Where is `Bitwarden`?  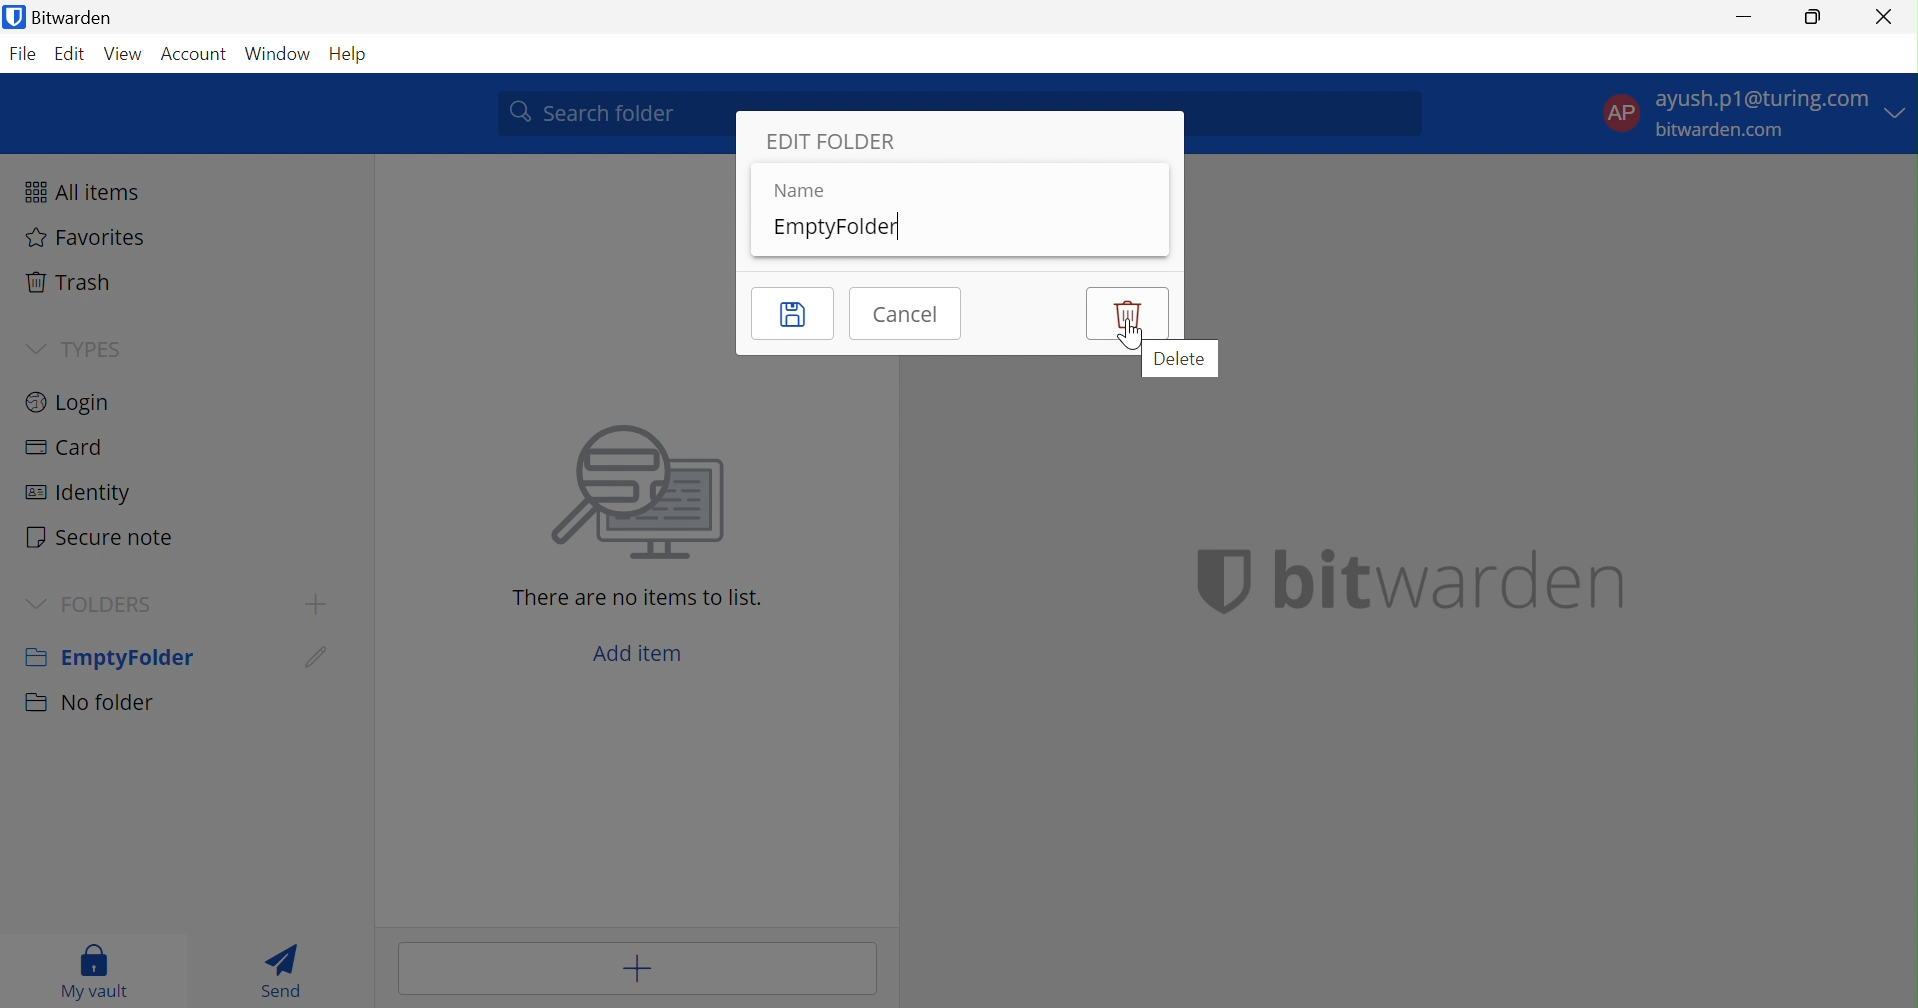
Bitwarden is located at coordinates (61, 16).